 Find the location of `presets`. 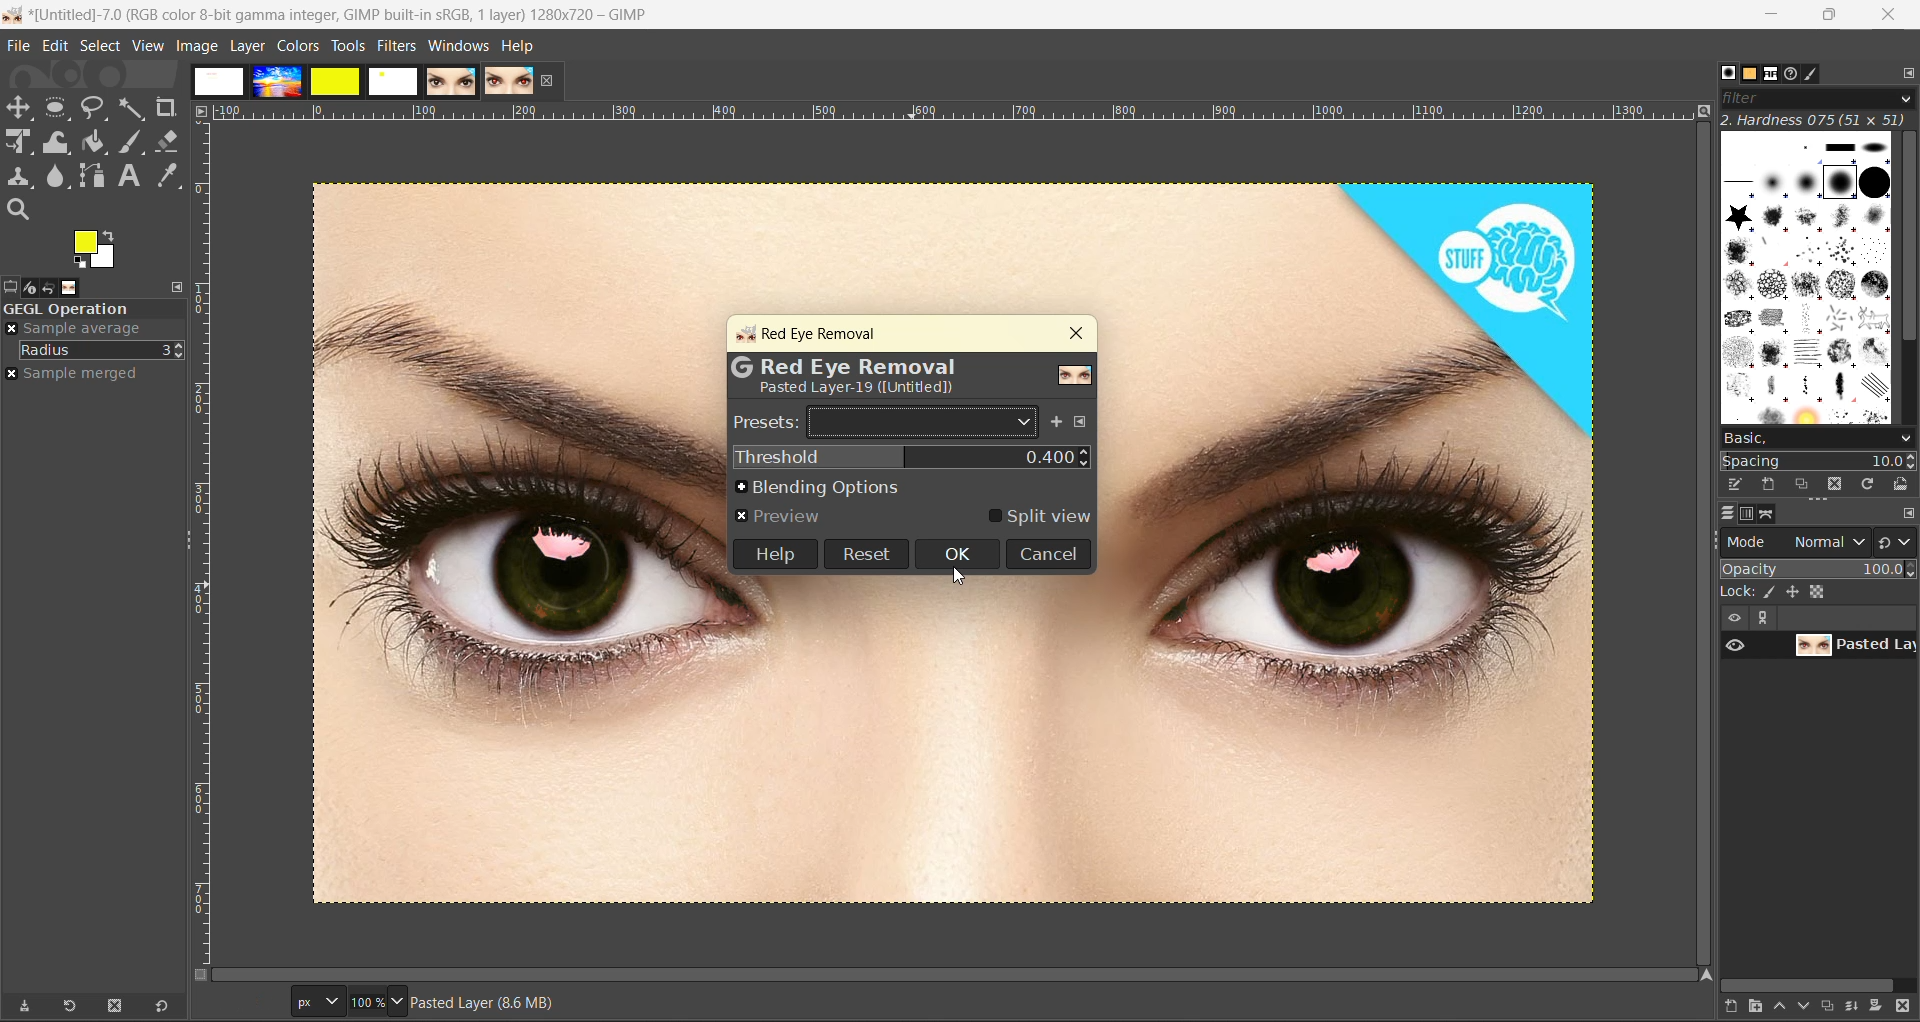

presets is located at coordinates (883, 421).